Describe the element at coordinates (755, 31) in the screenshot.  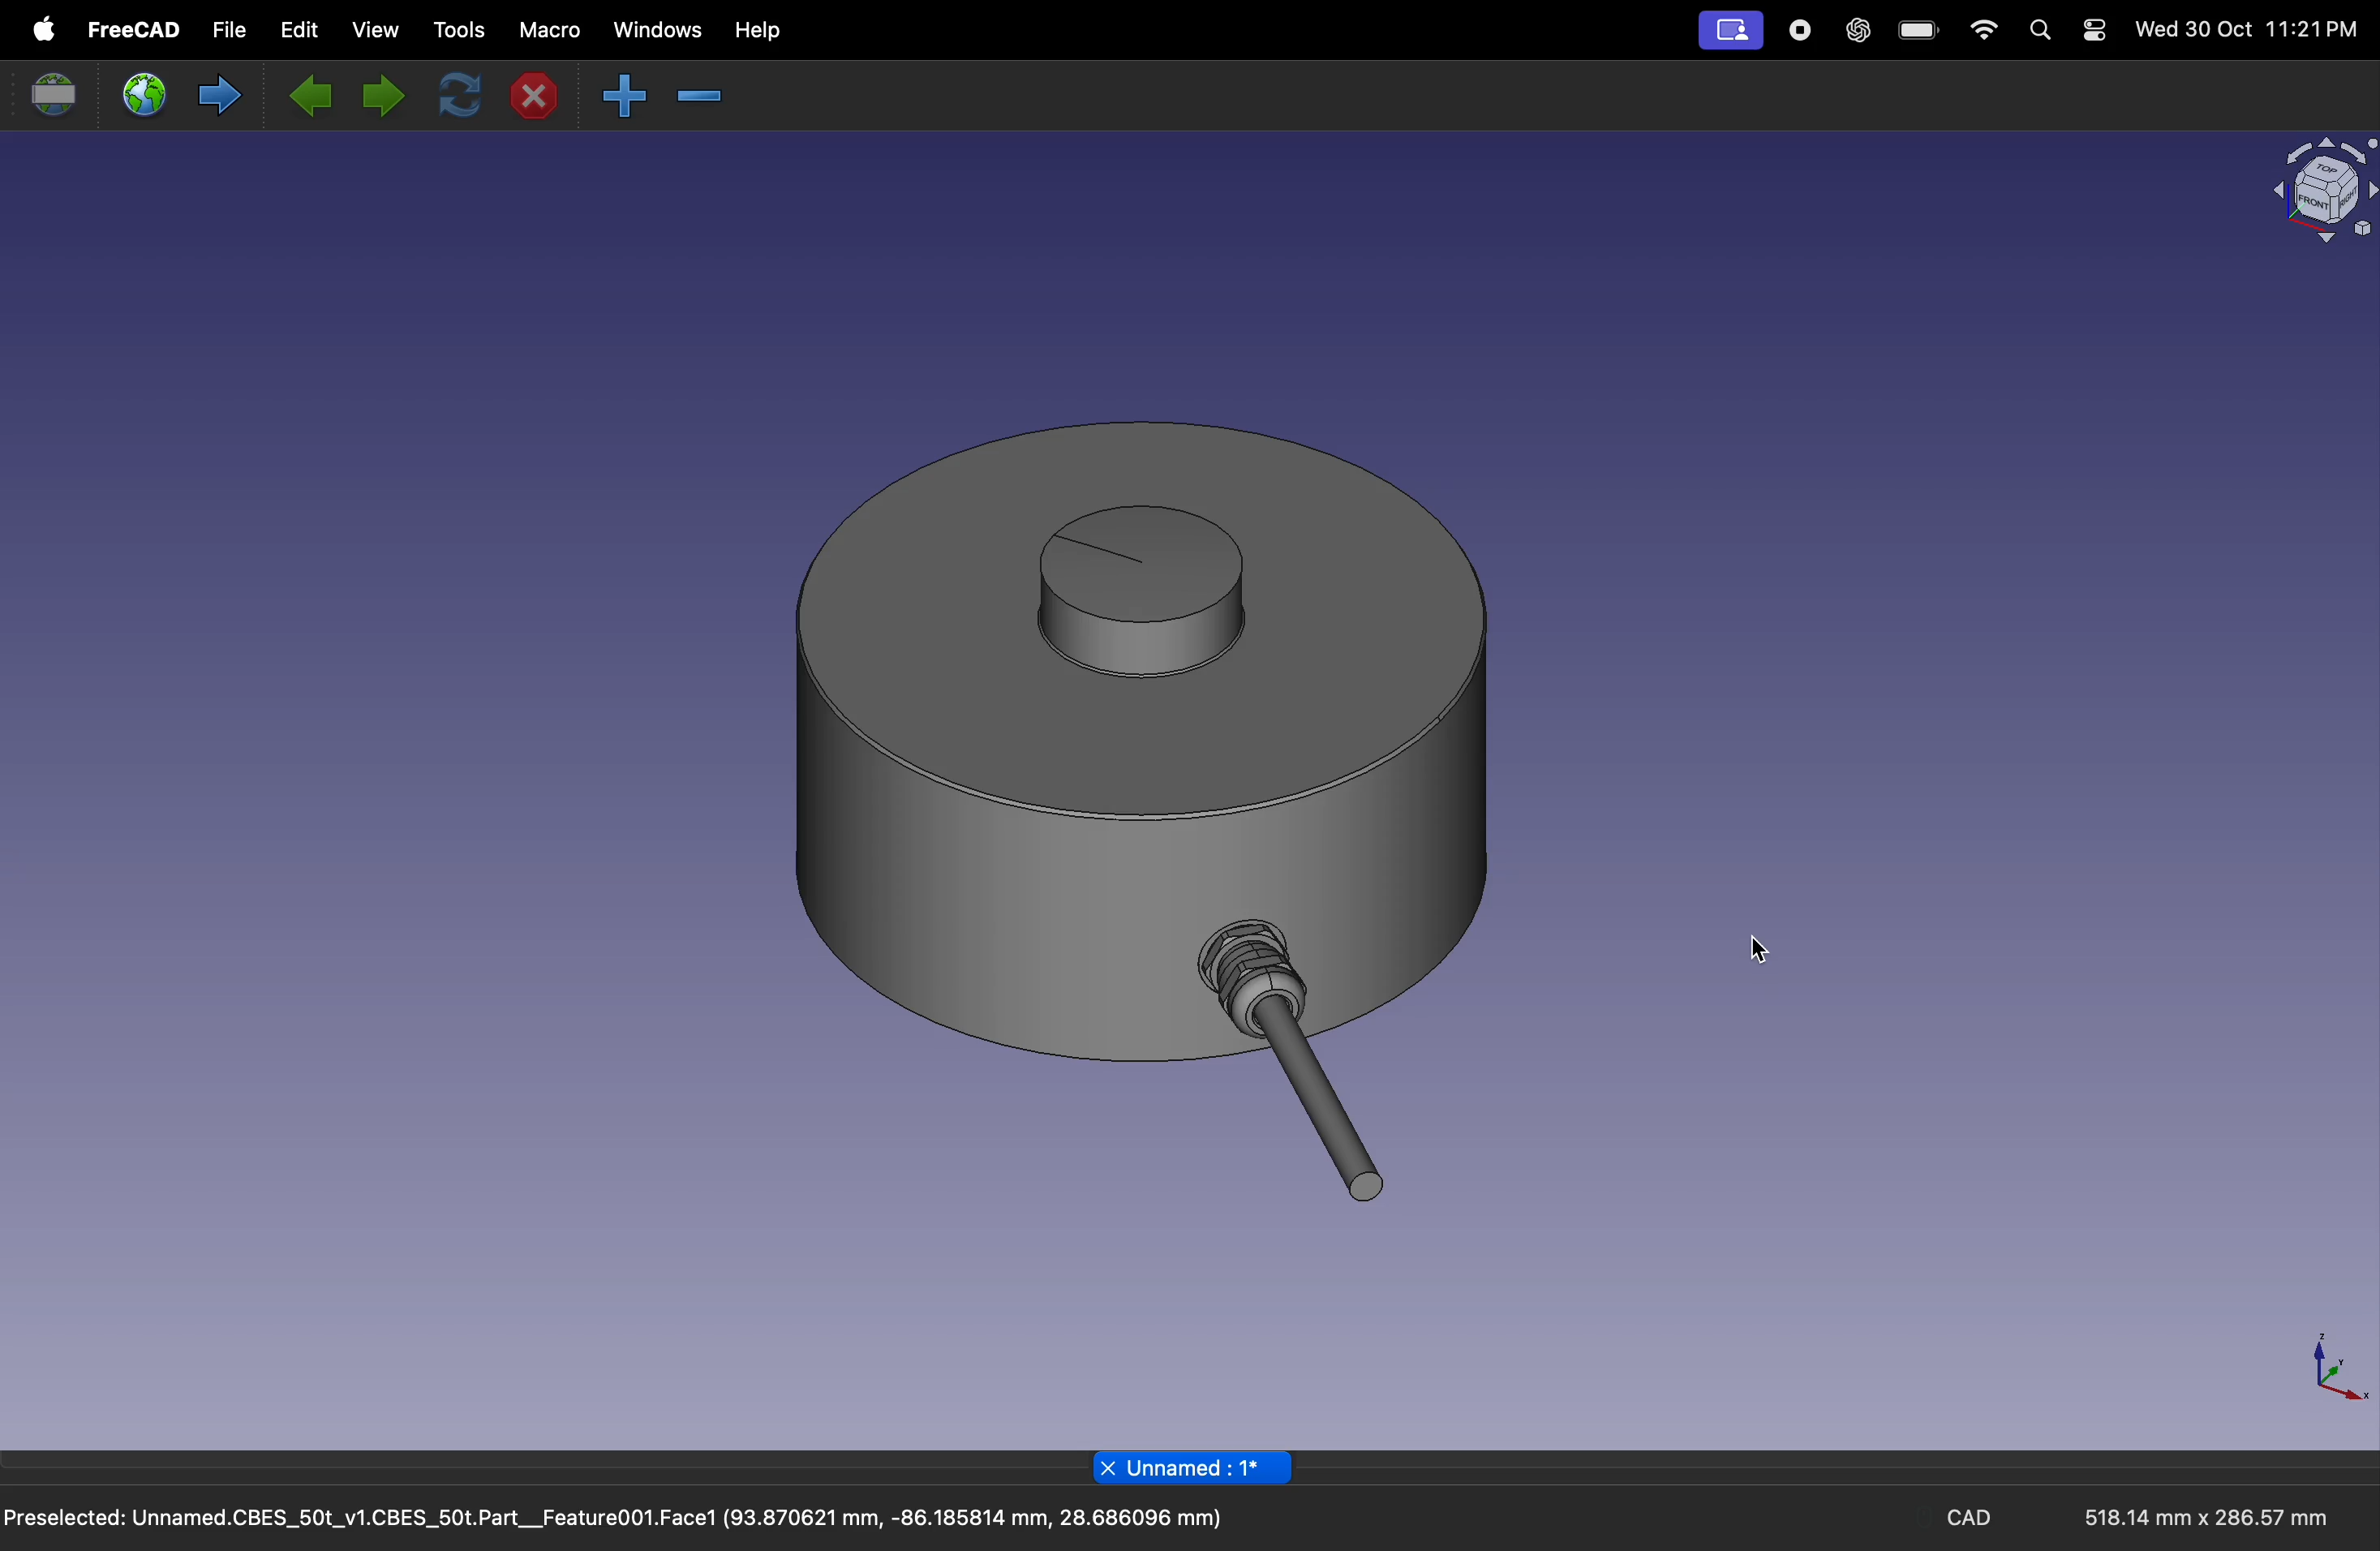
I see `help` at that location.